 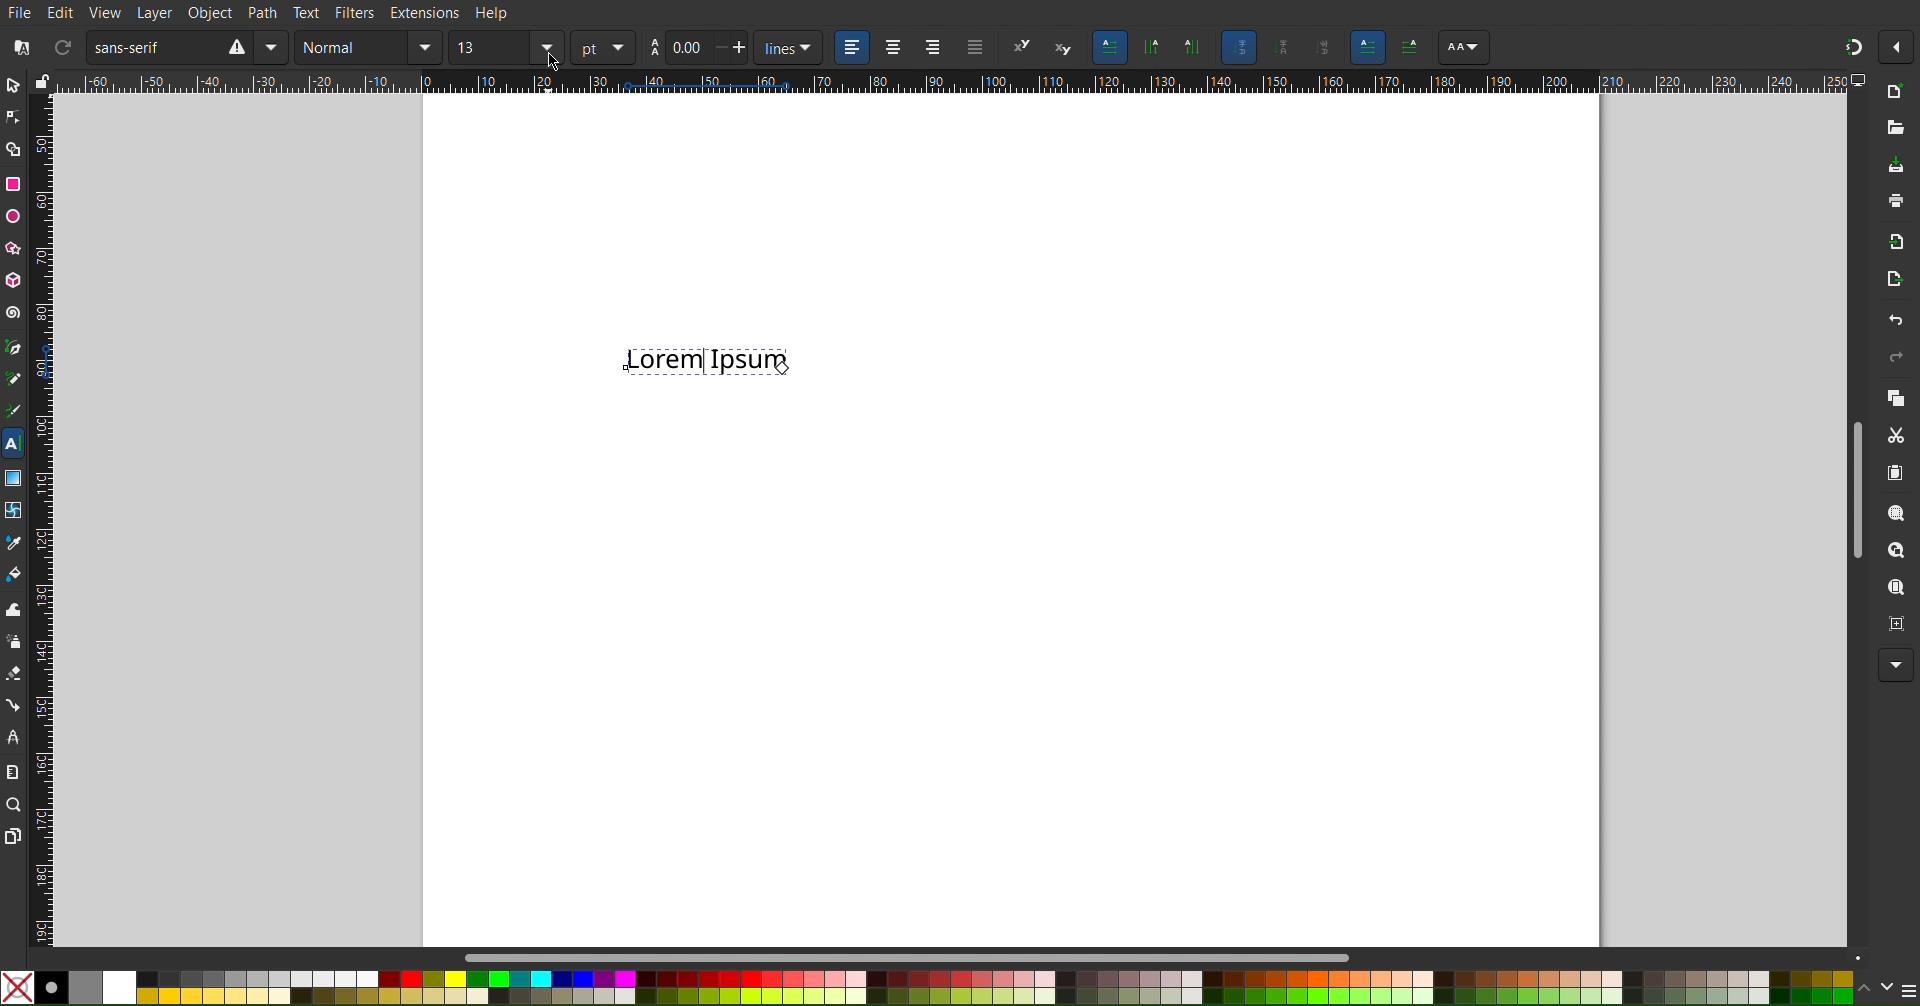 What do you see at coordinates (14, 118) in the screenshot?
I see `Node Tool` at bounding box center [14, 118].